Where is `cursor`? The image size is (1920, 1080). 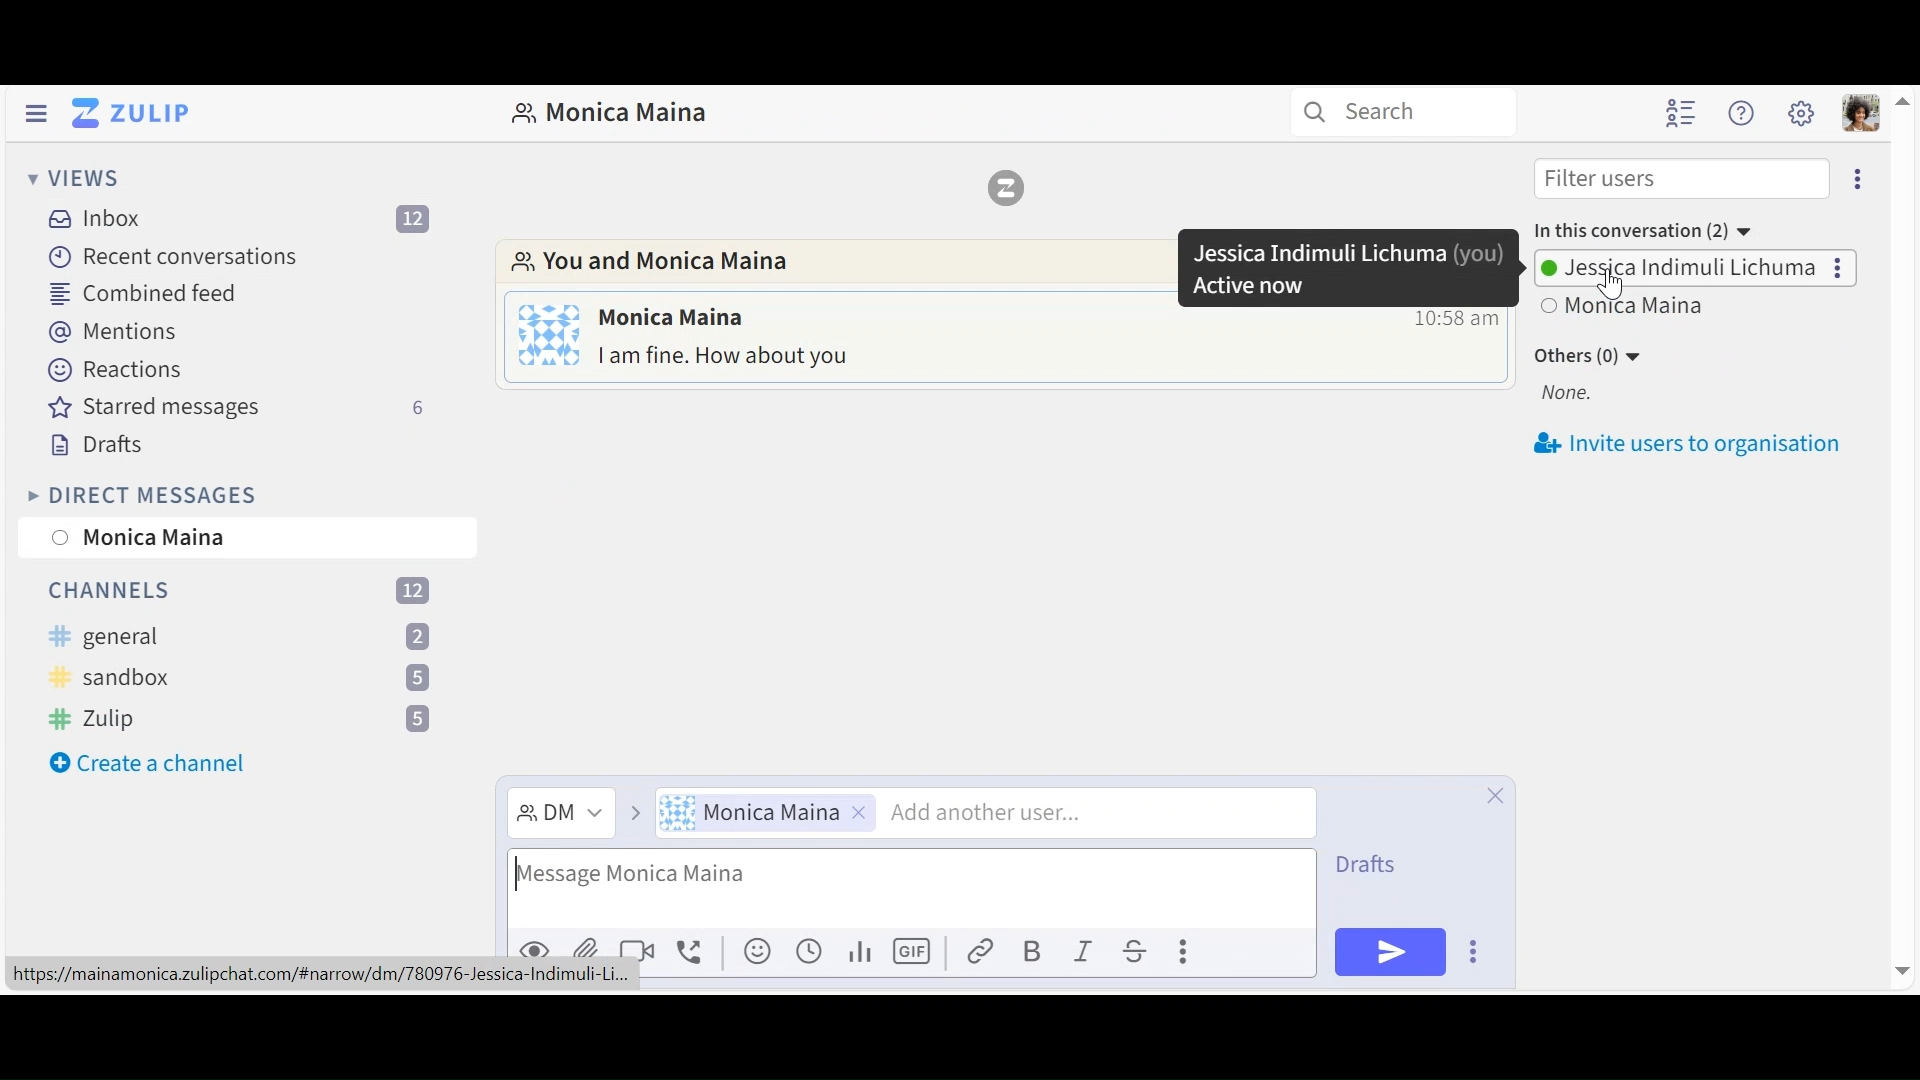 cursor is located at coordinates (1619, 286).